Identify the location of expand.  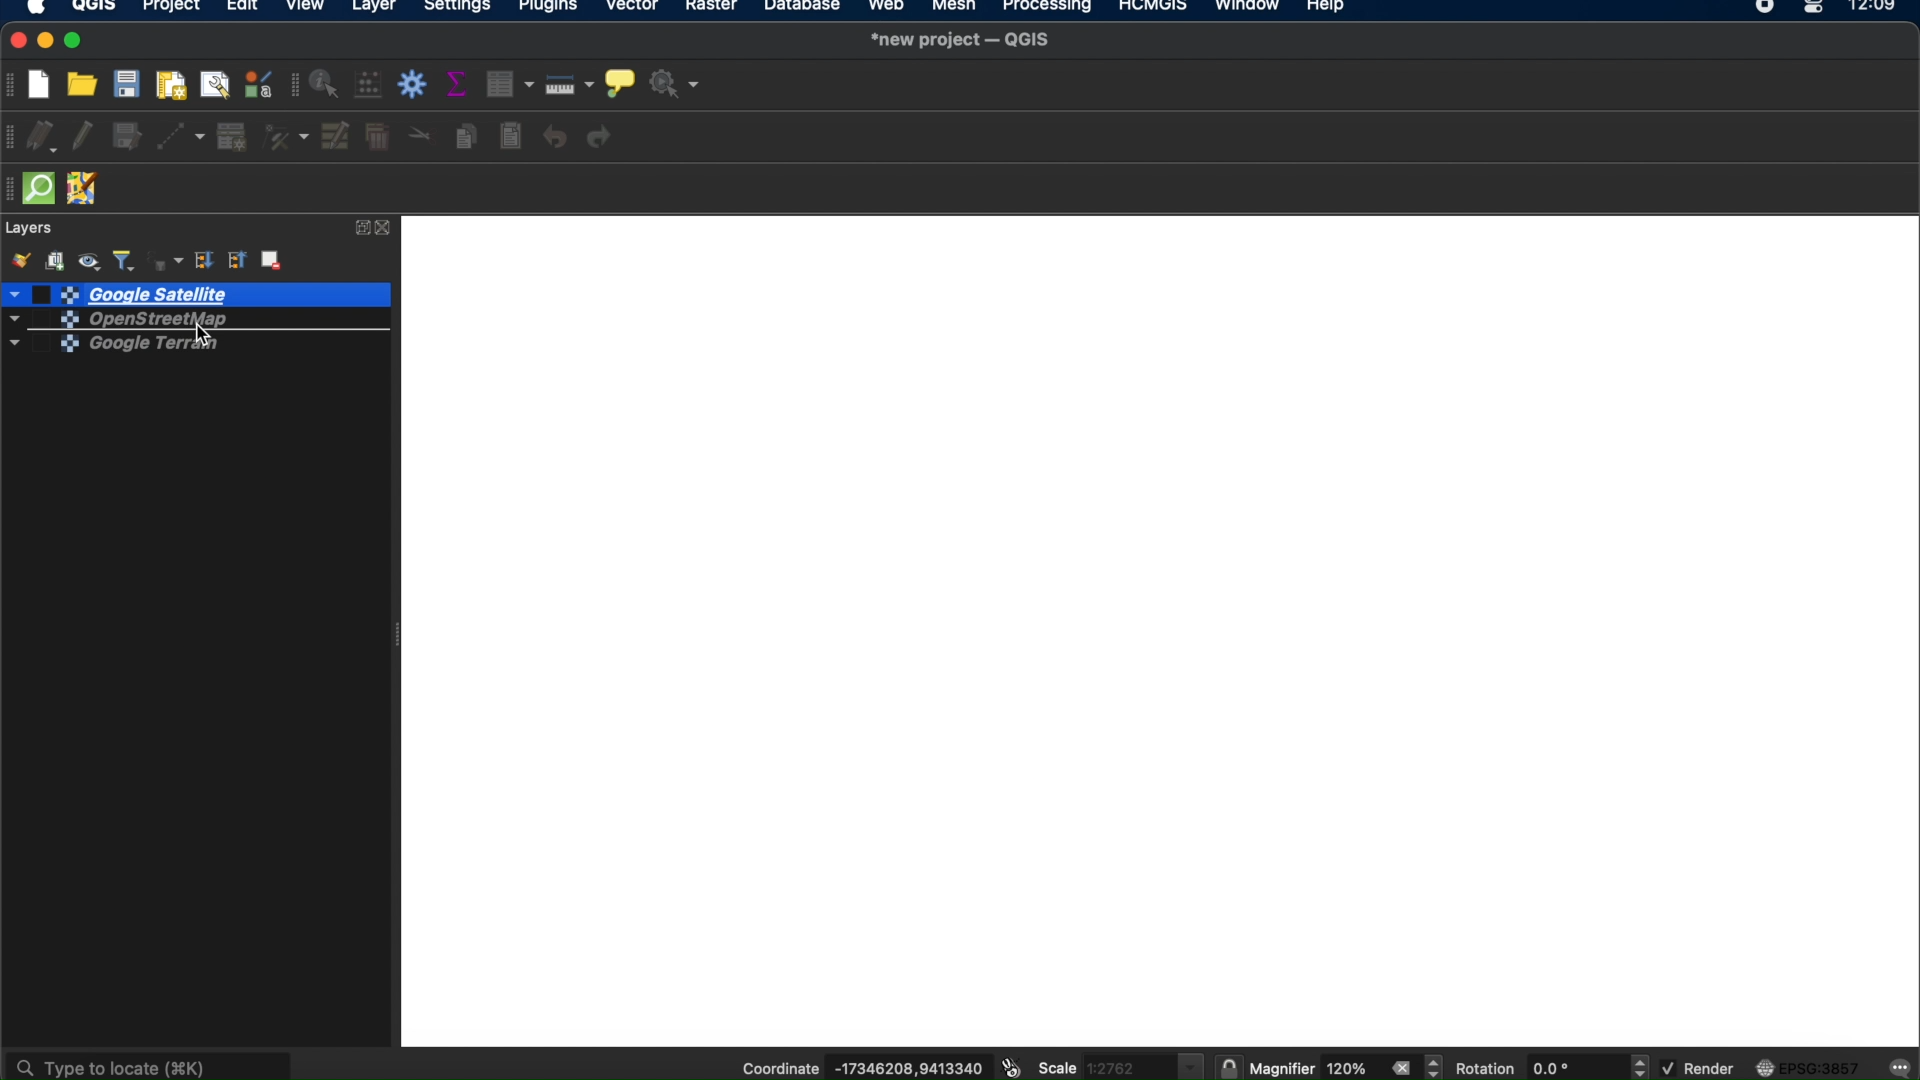
(359, 228).